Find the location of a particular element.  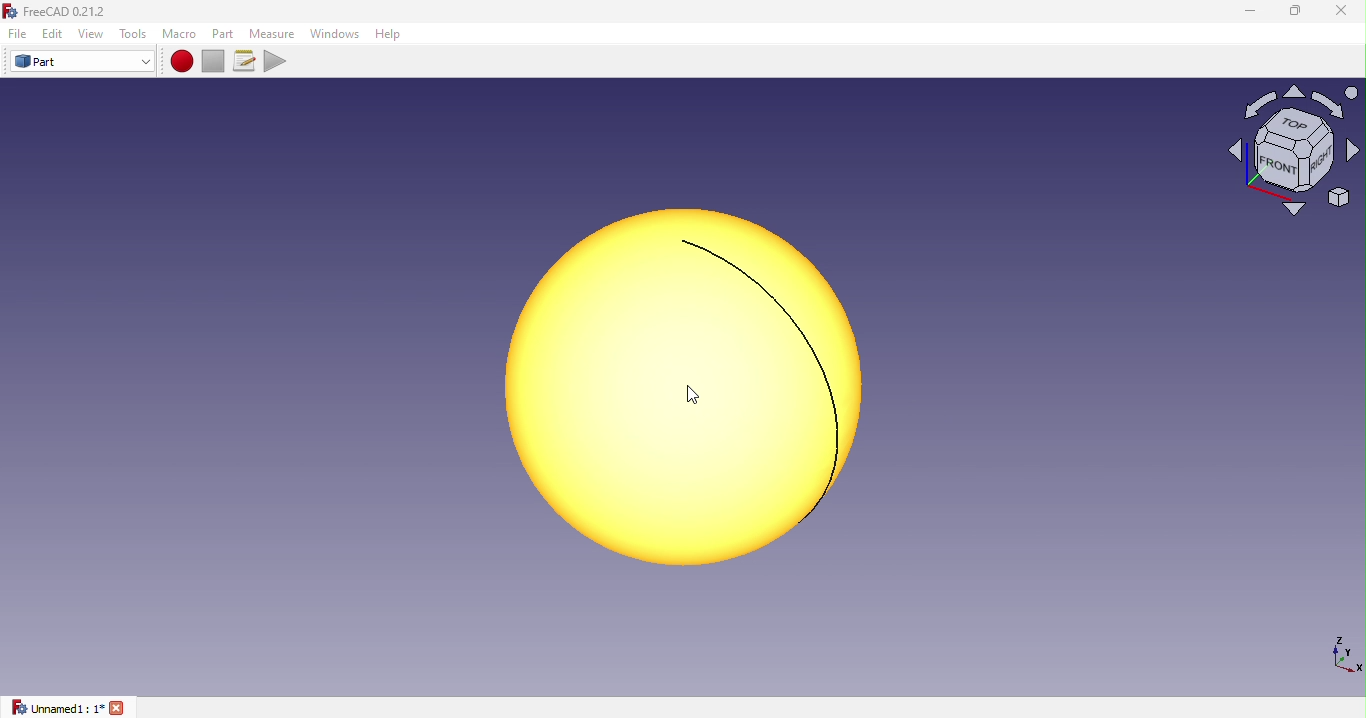

Execute Macros is located at coordinates (278, 60).